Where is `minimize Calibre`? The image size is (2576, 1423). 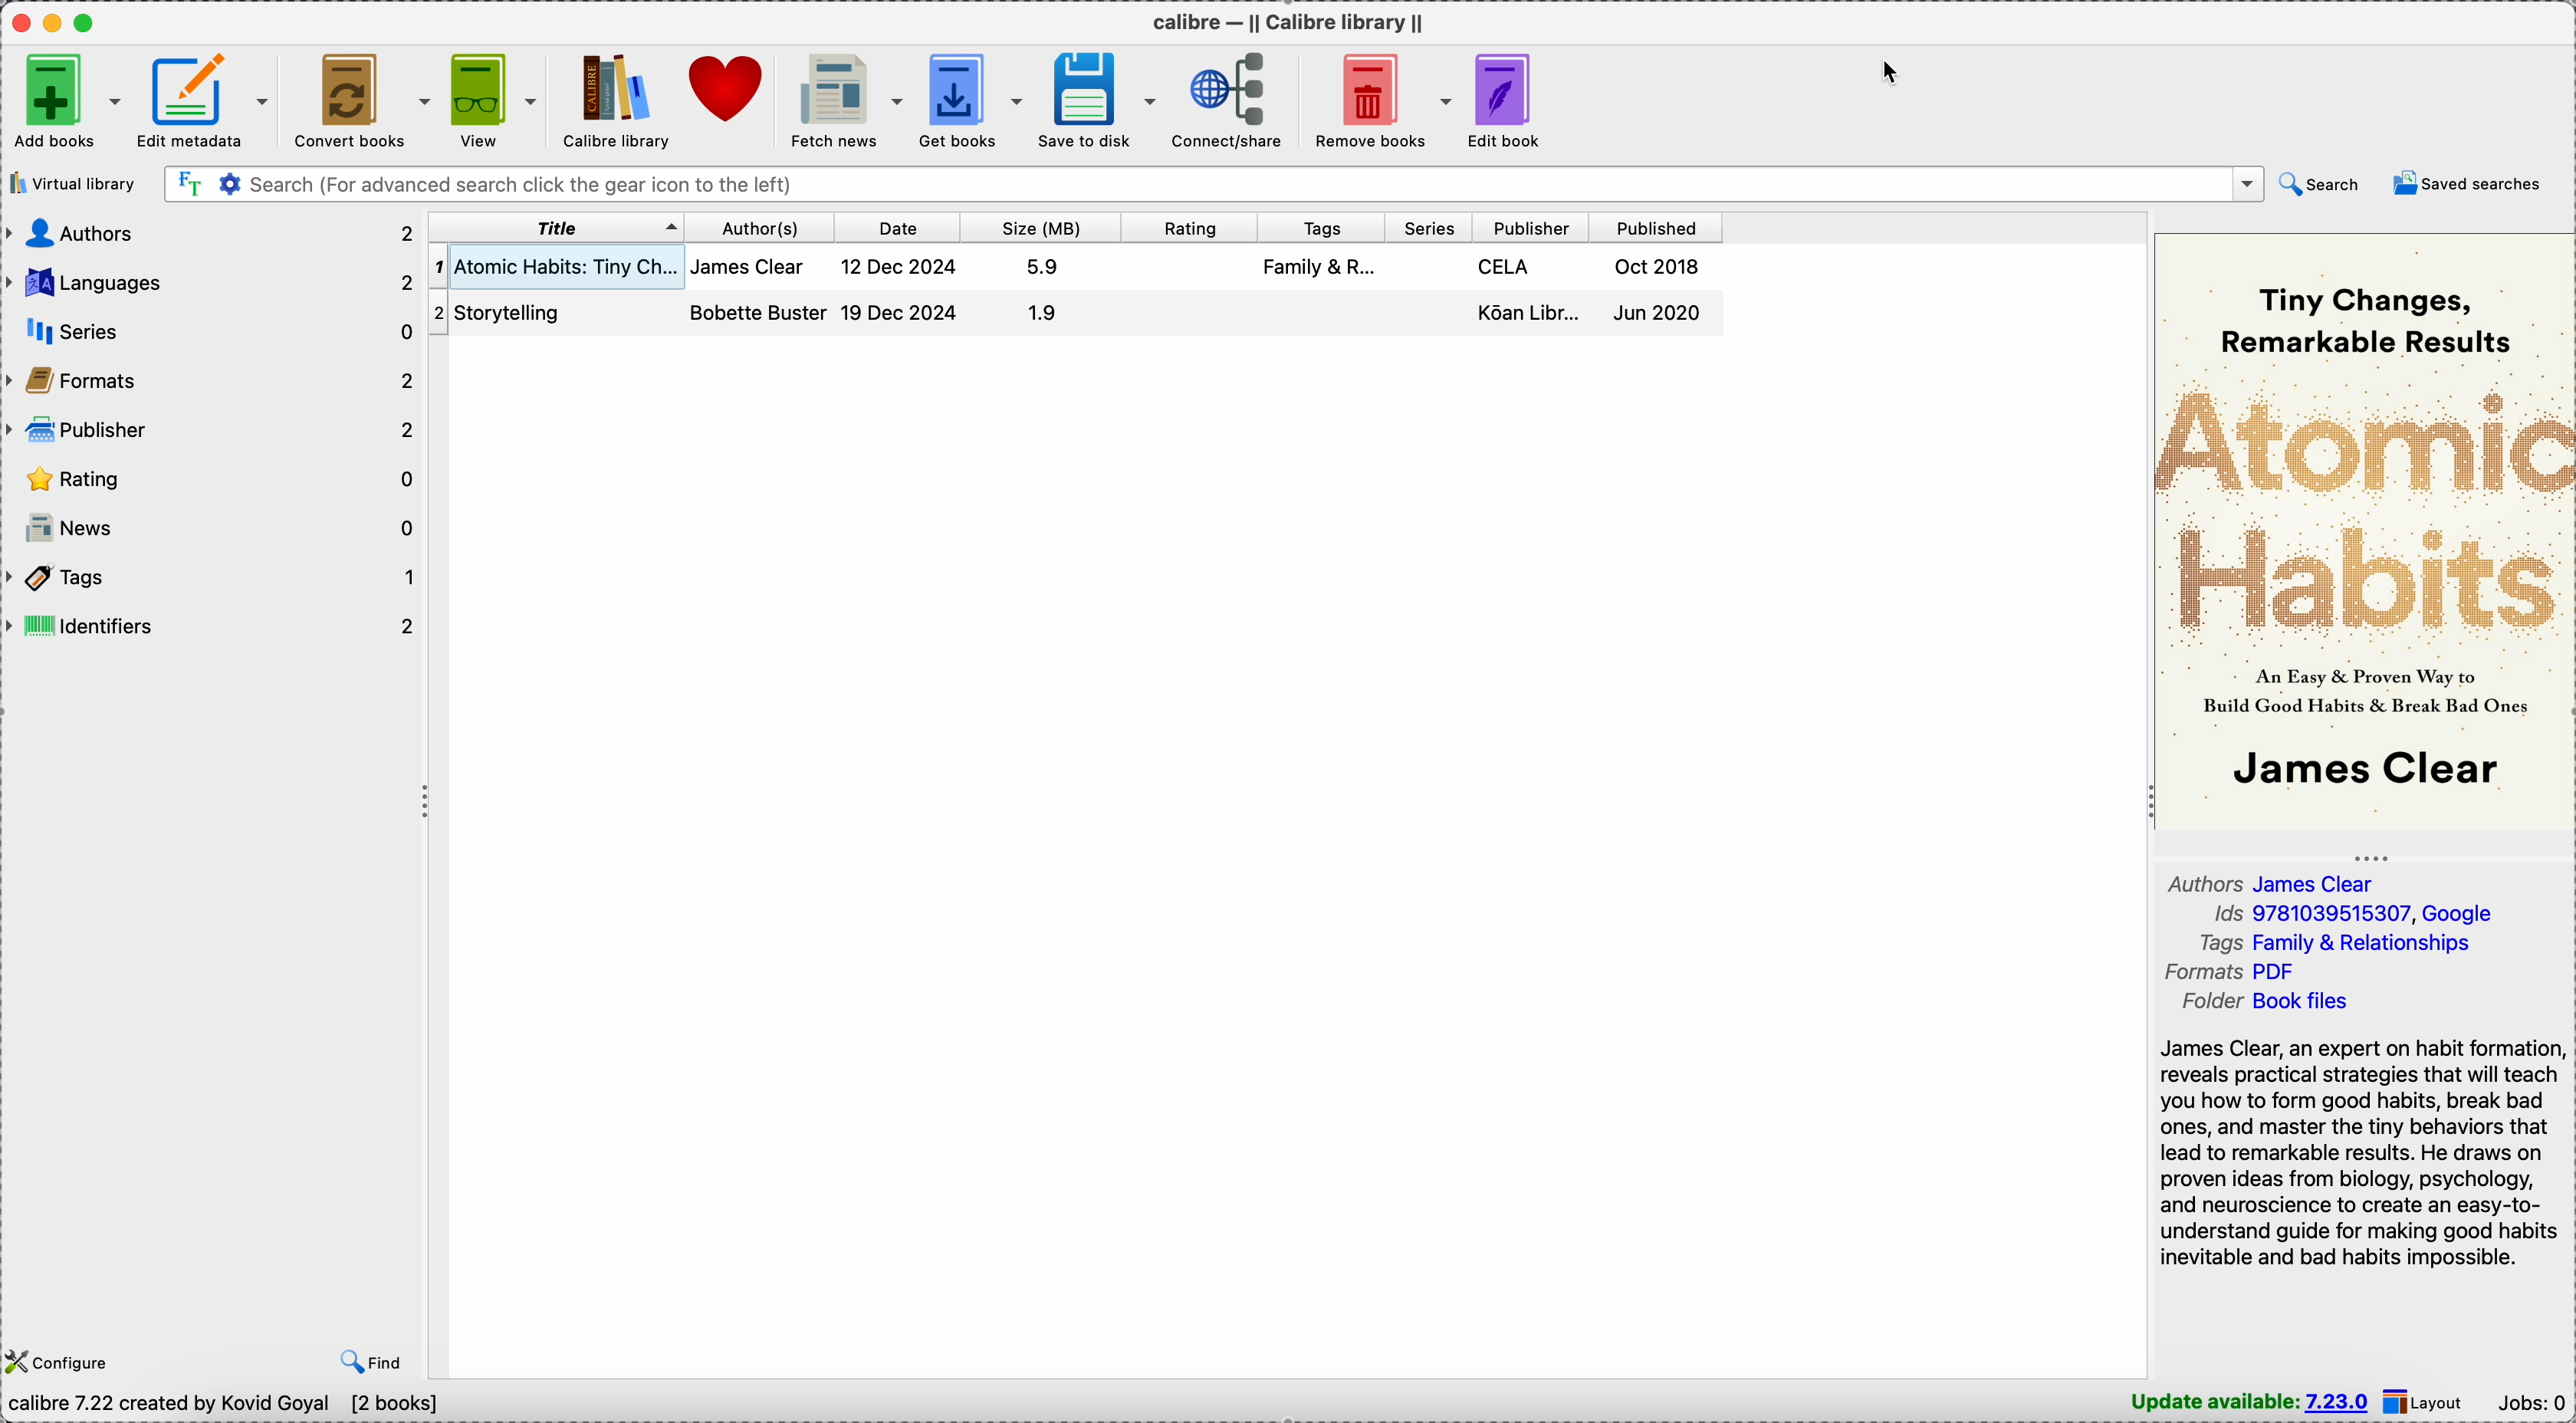
minimize Calibre is located at coordinates (56, 23).